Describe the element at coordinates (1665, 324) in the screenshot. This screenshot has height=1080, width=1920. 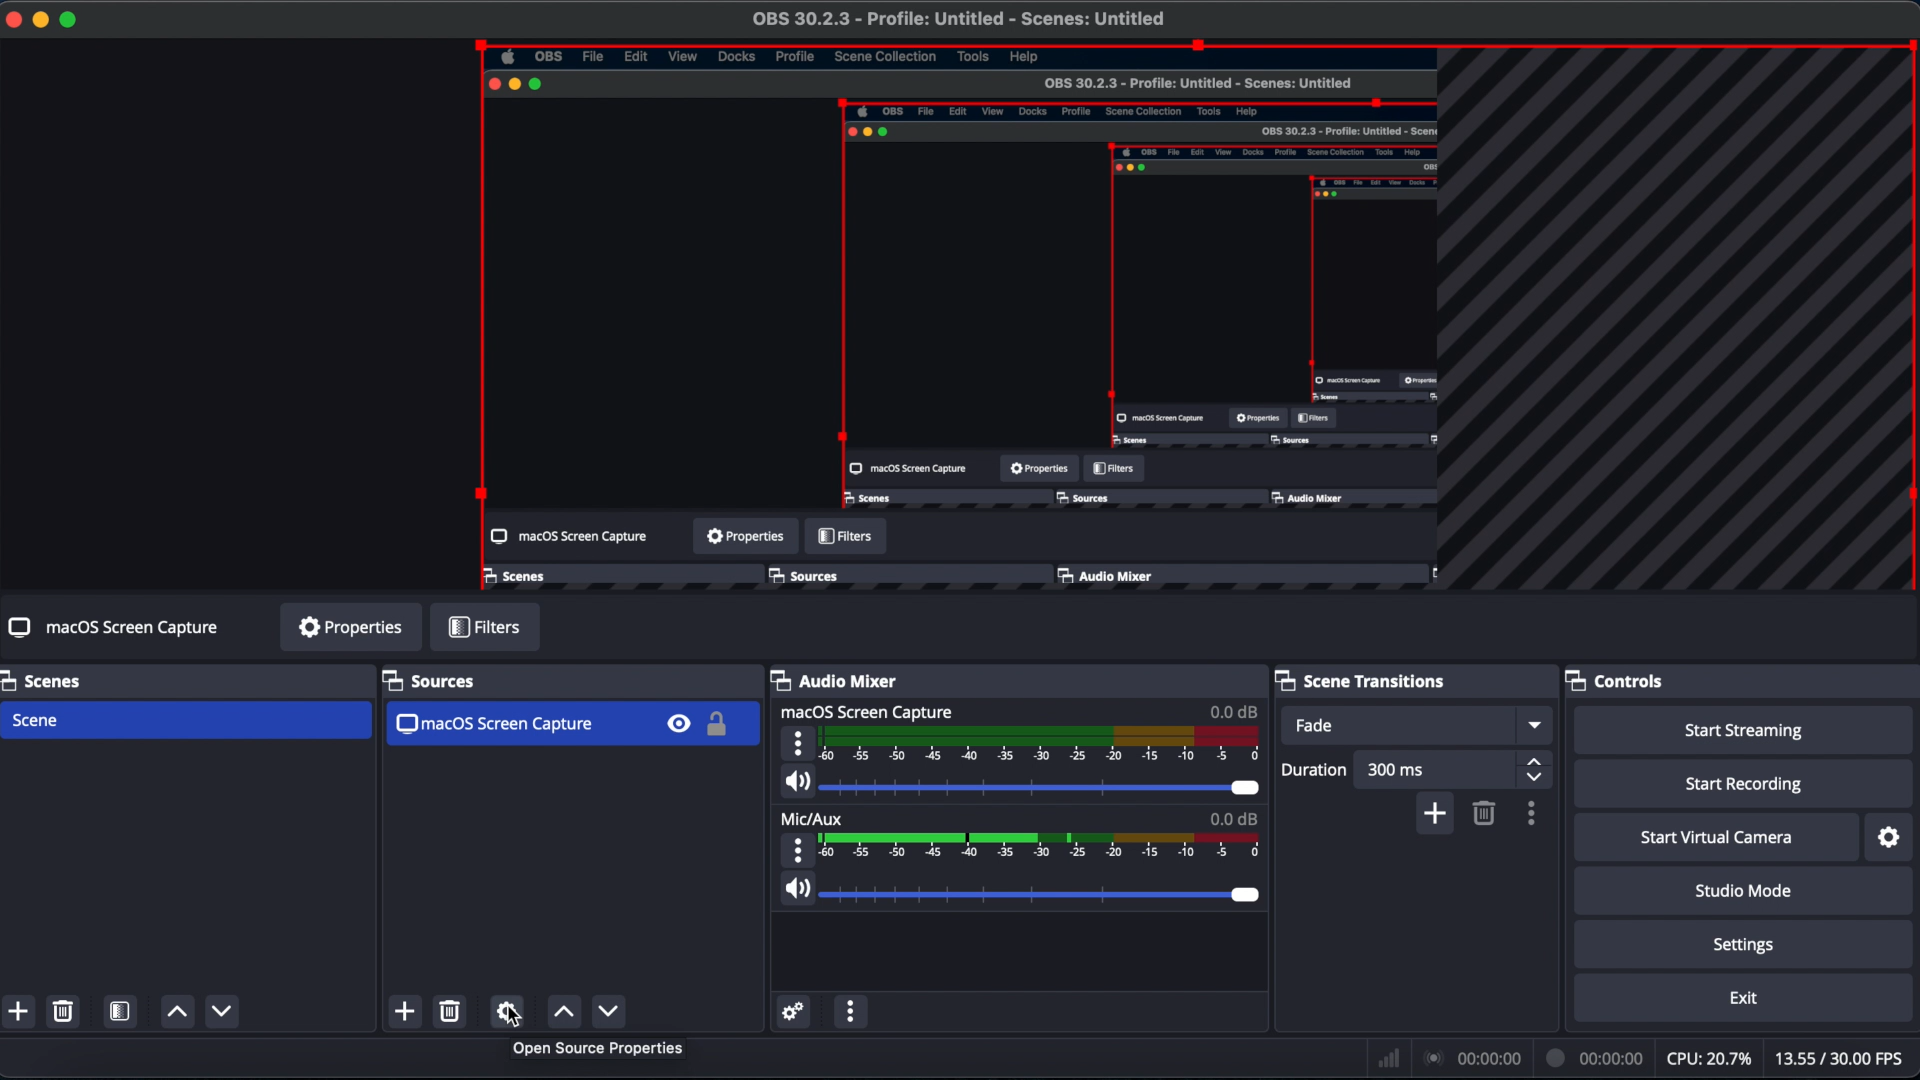
I see `overflow indicators` at that location.